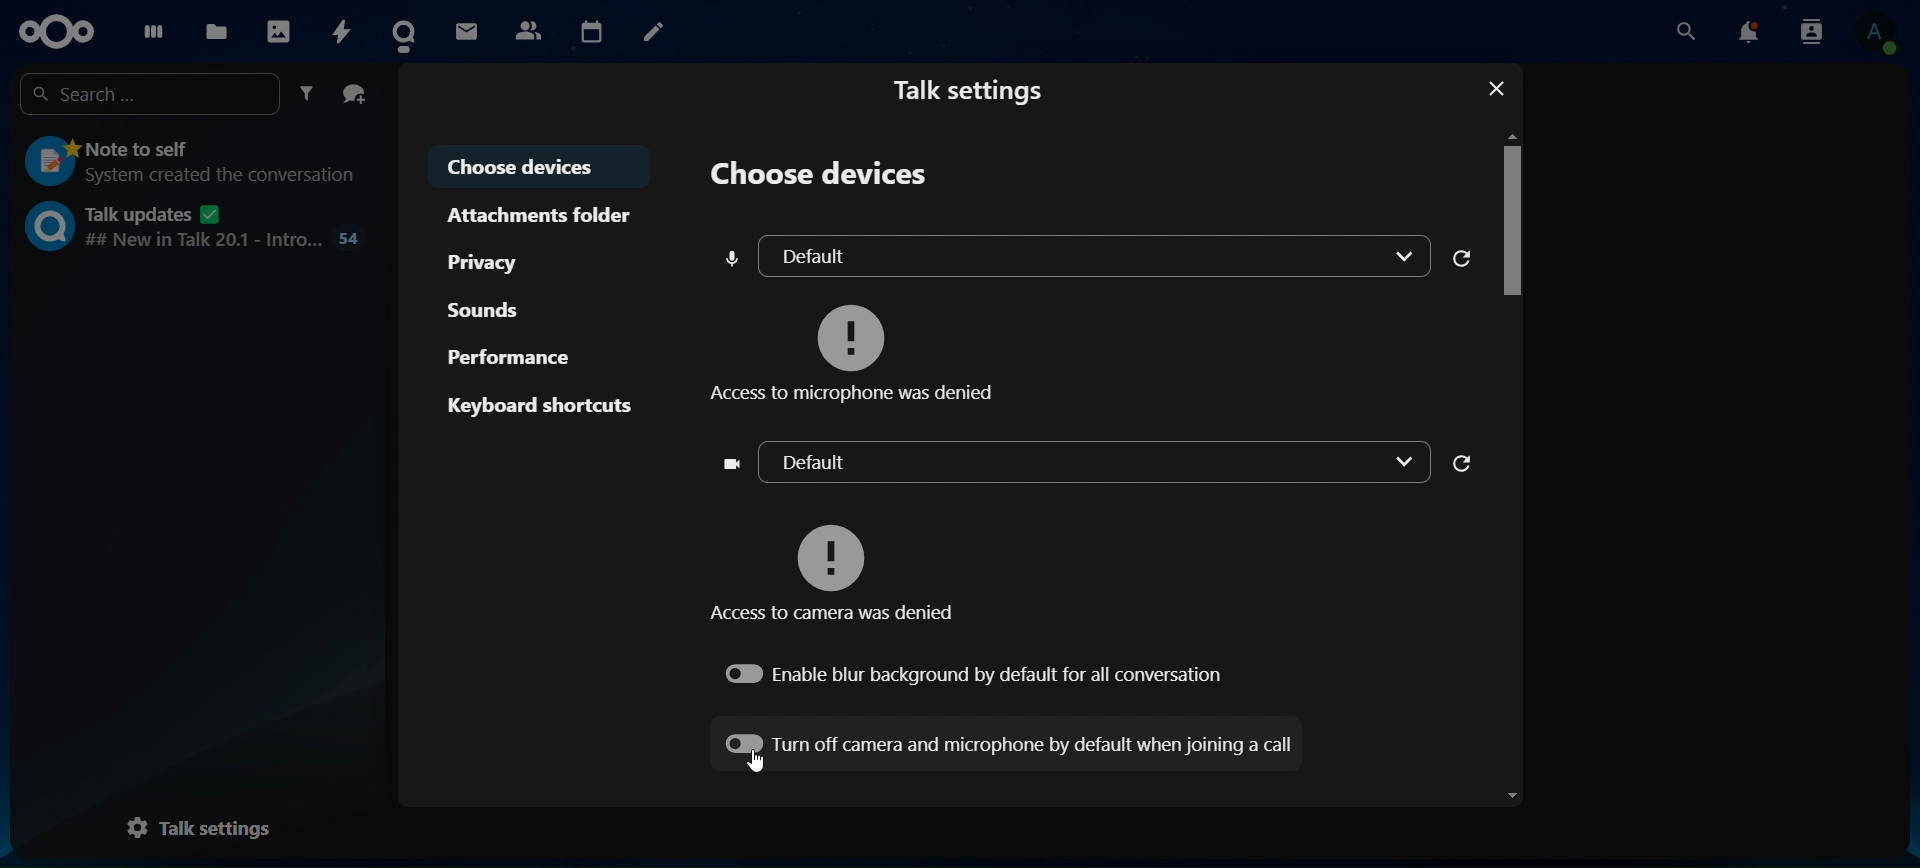 This screenshot has width=1920, height=868. Describe the element at coordinates (307, 94) in the screenshot. I see `filter` at that location.